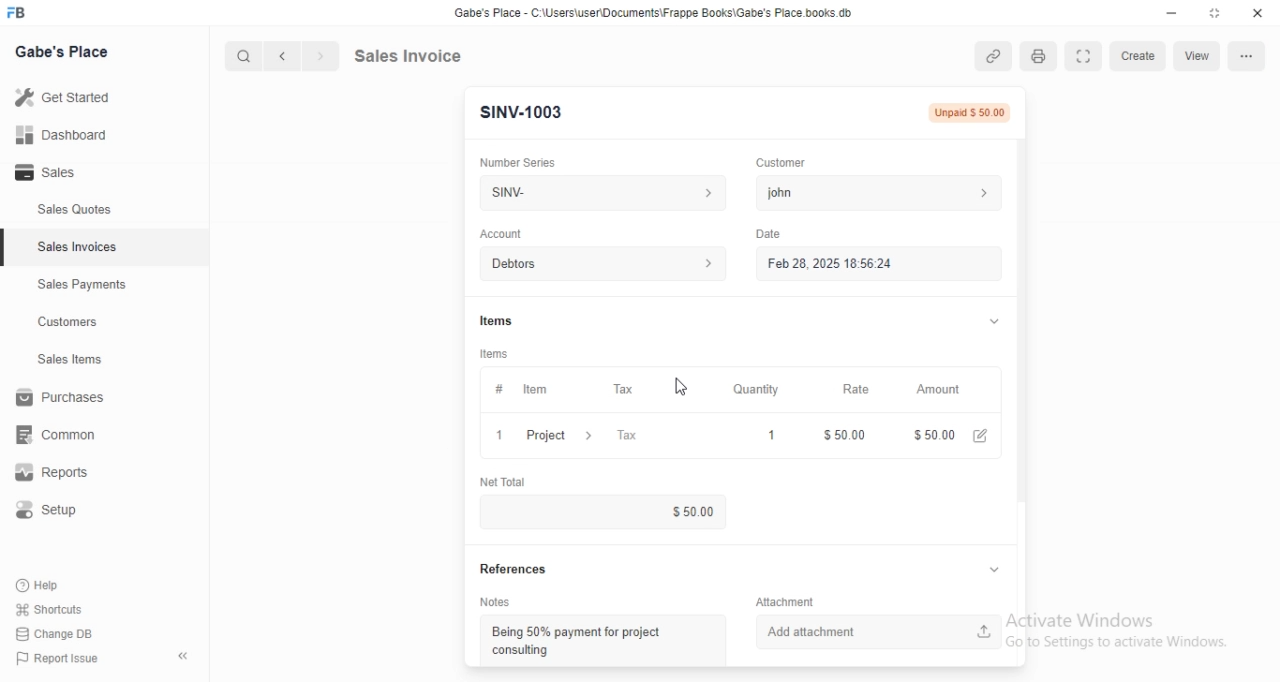  I want to click on Reports, so click(65, 475).